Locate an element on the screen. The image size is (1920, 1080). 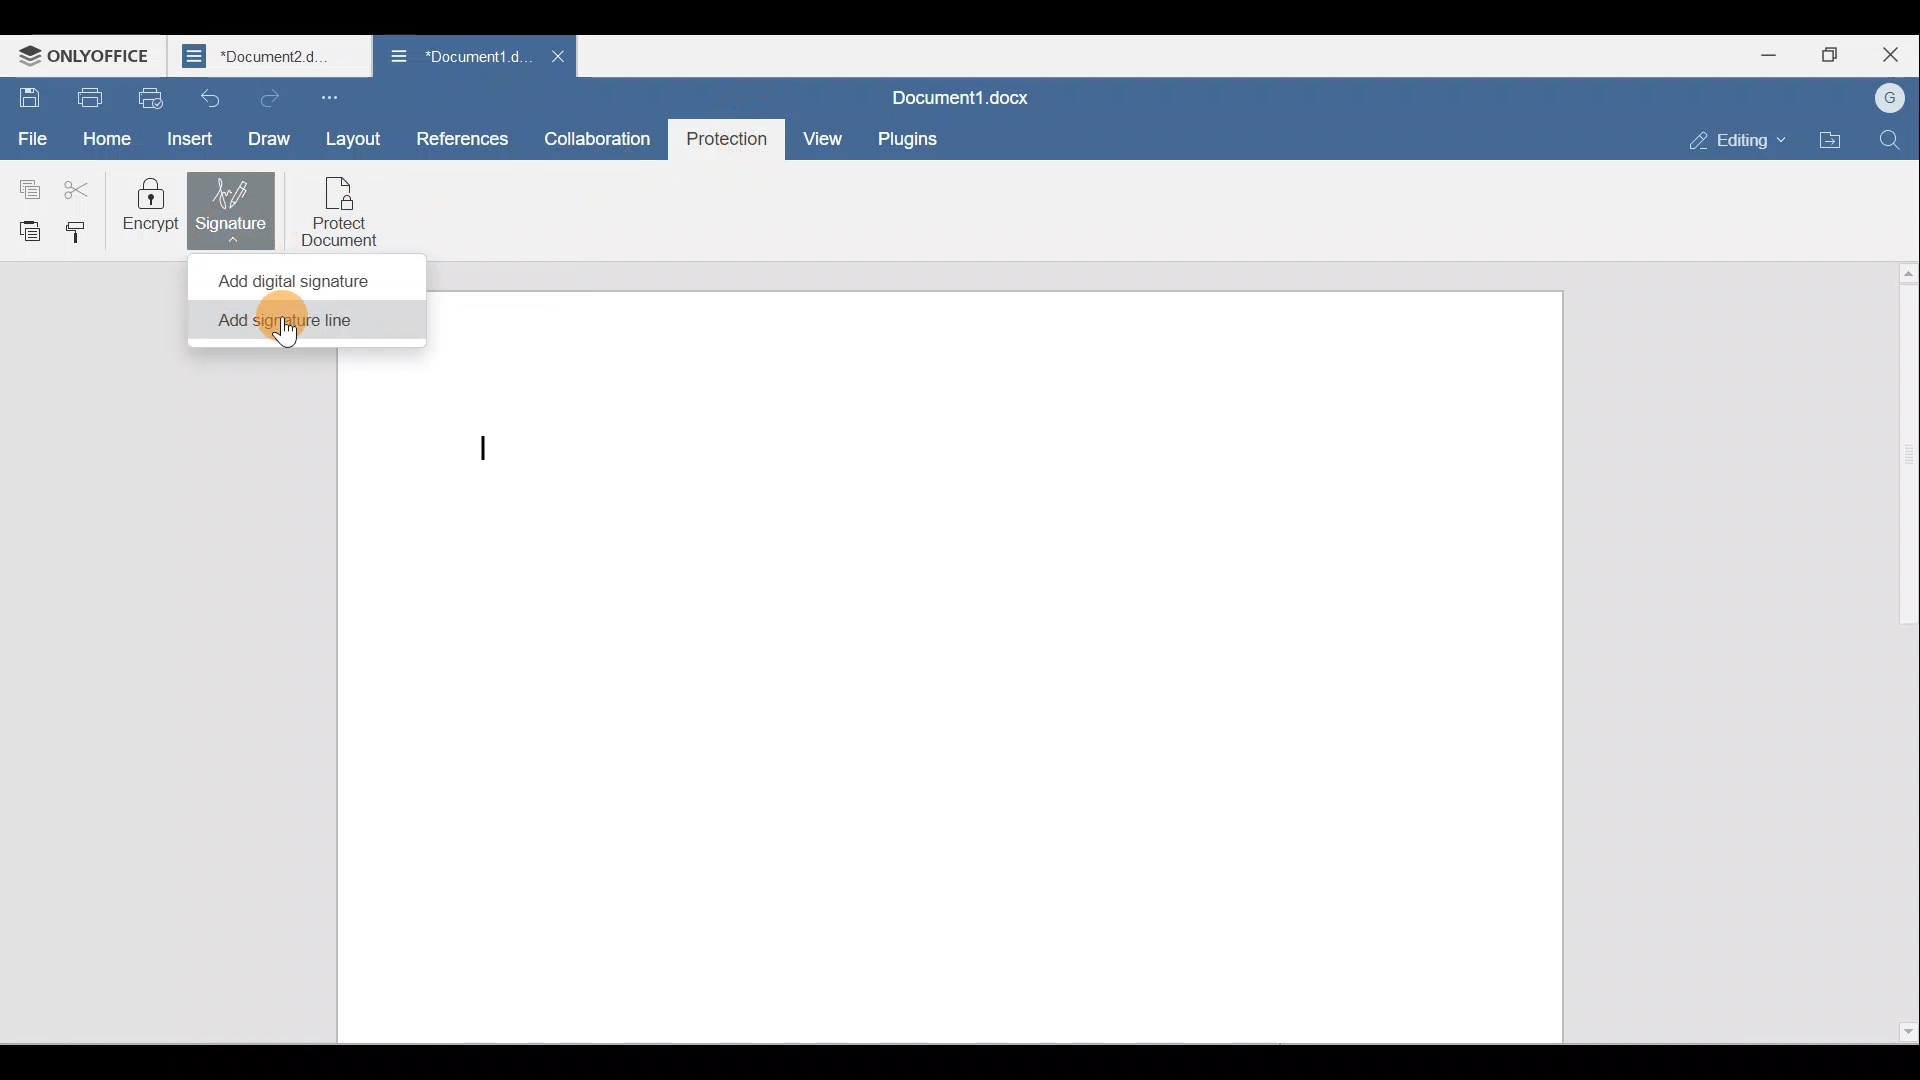
Save is located at coordinates (28, 96).